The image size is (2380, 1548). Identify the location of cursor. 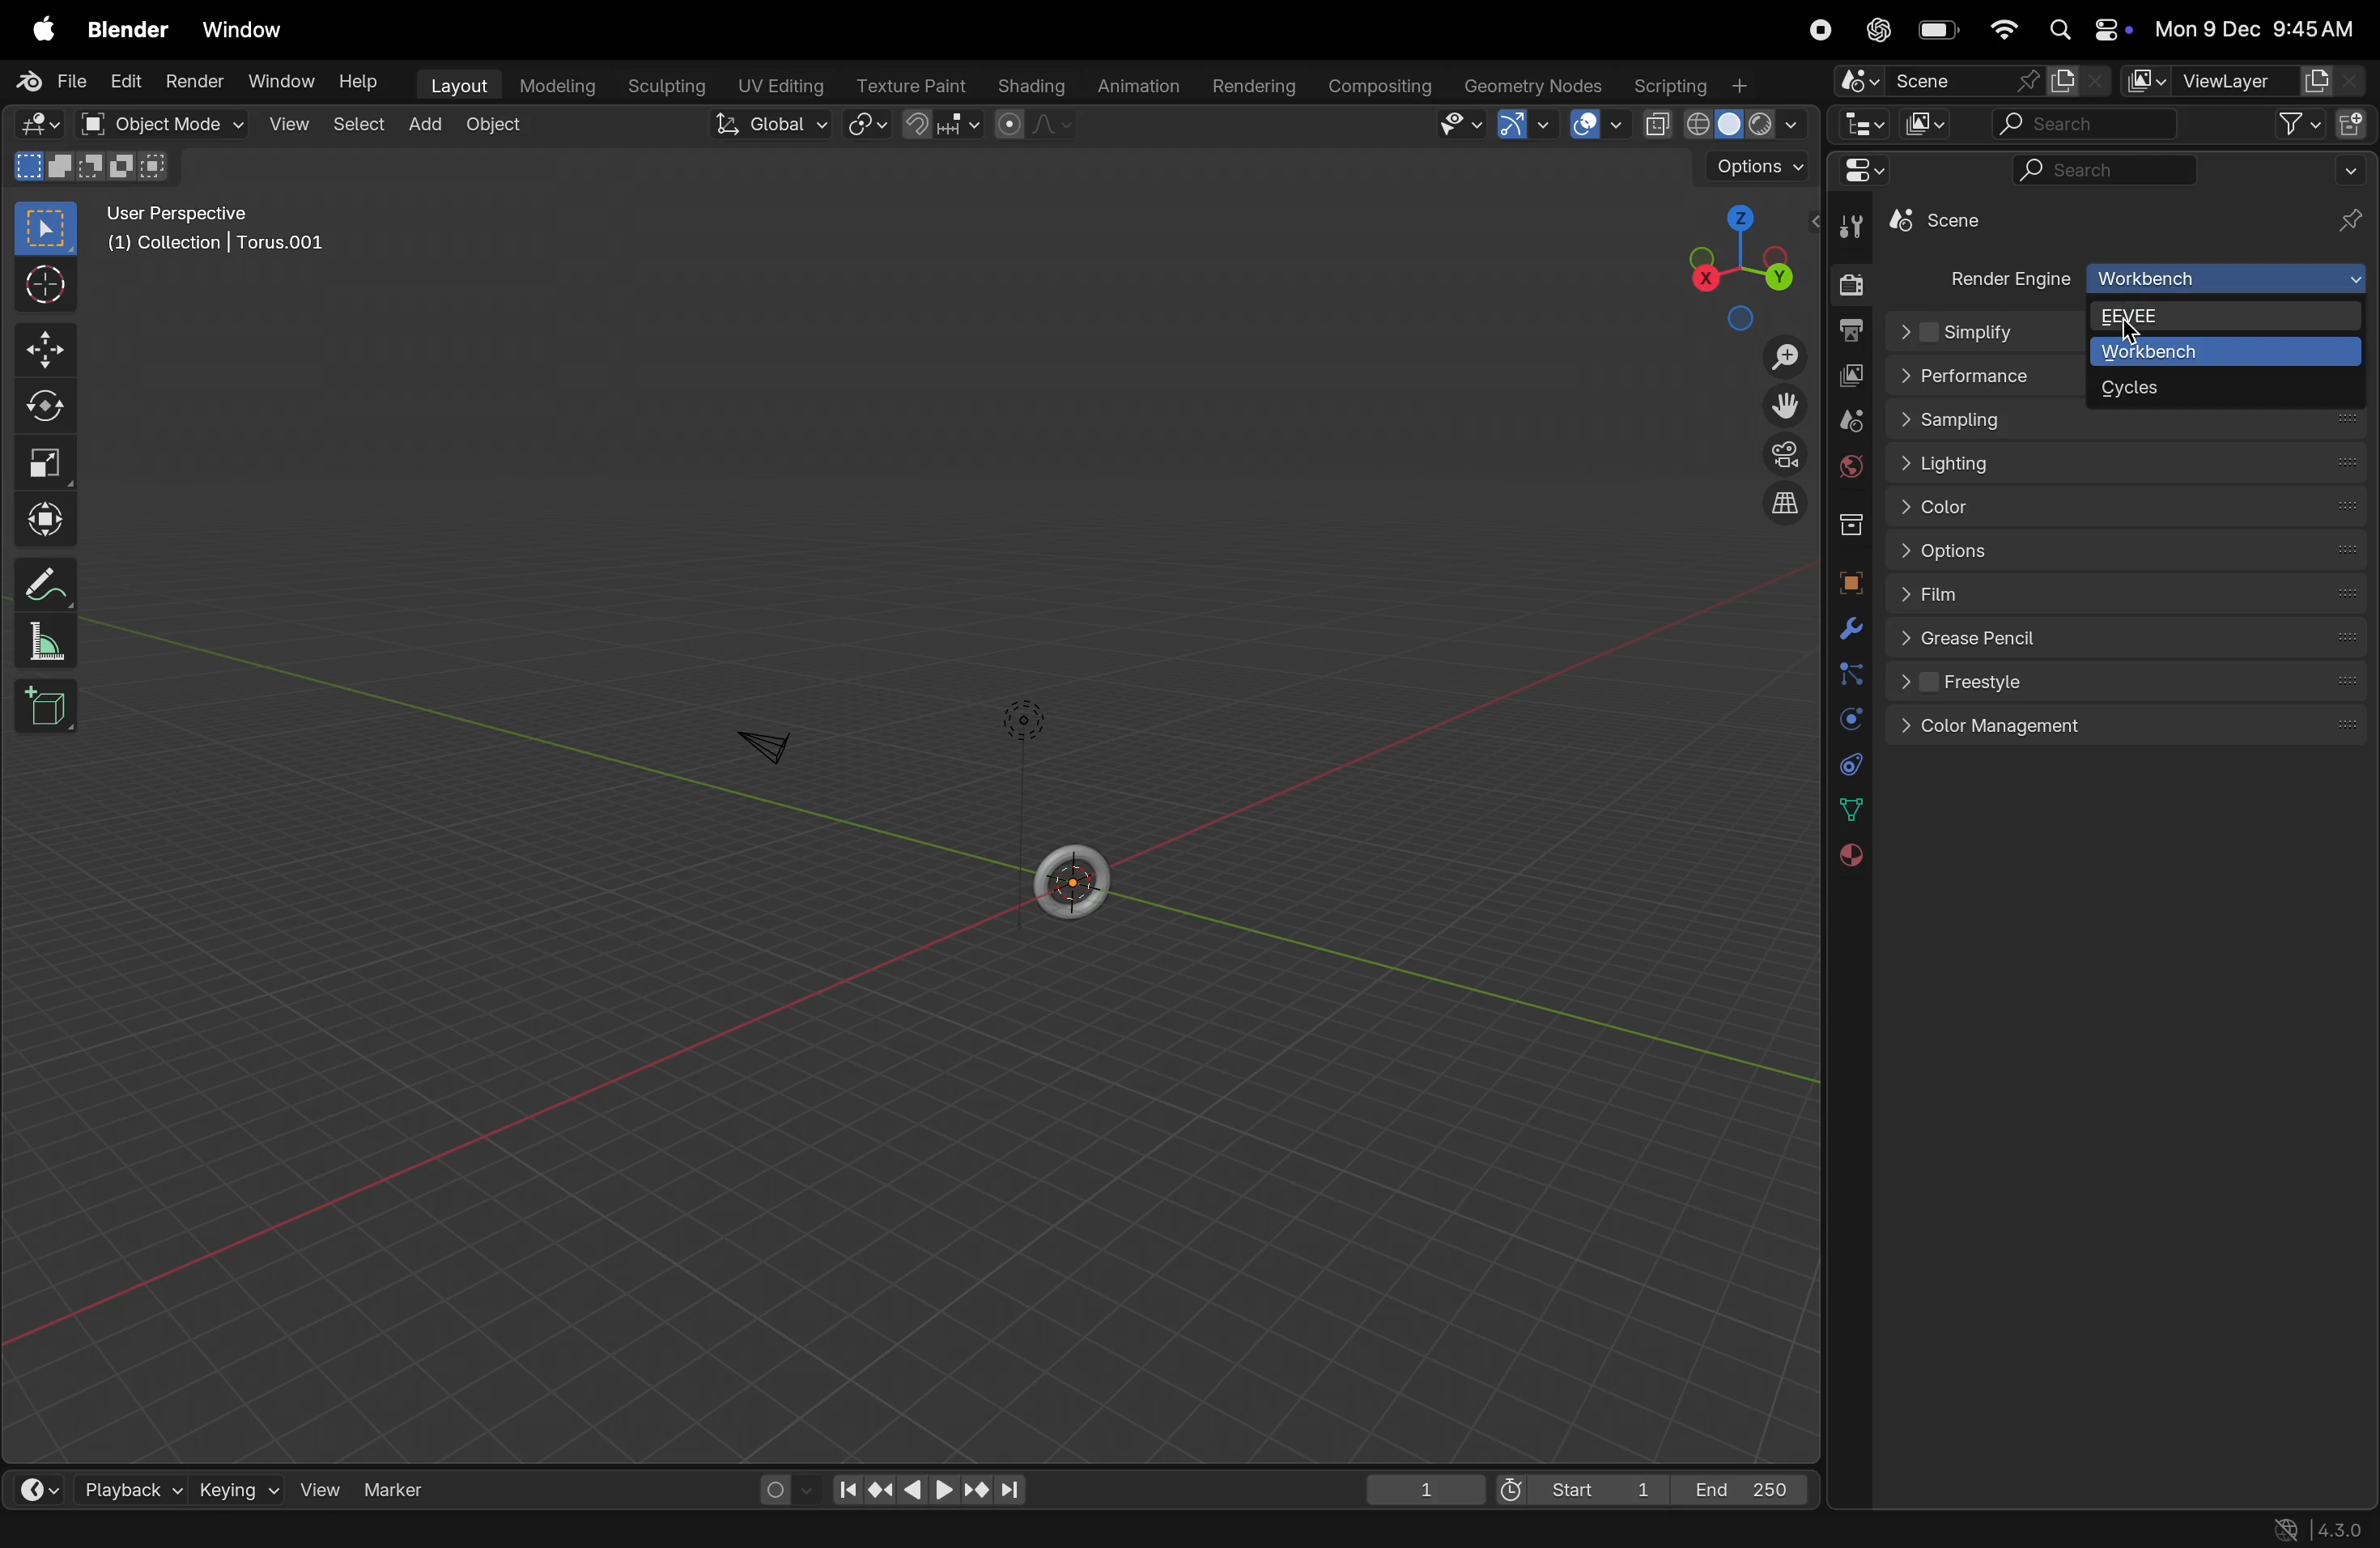
(2129, 332).